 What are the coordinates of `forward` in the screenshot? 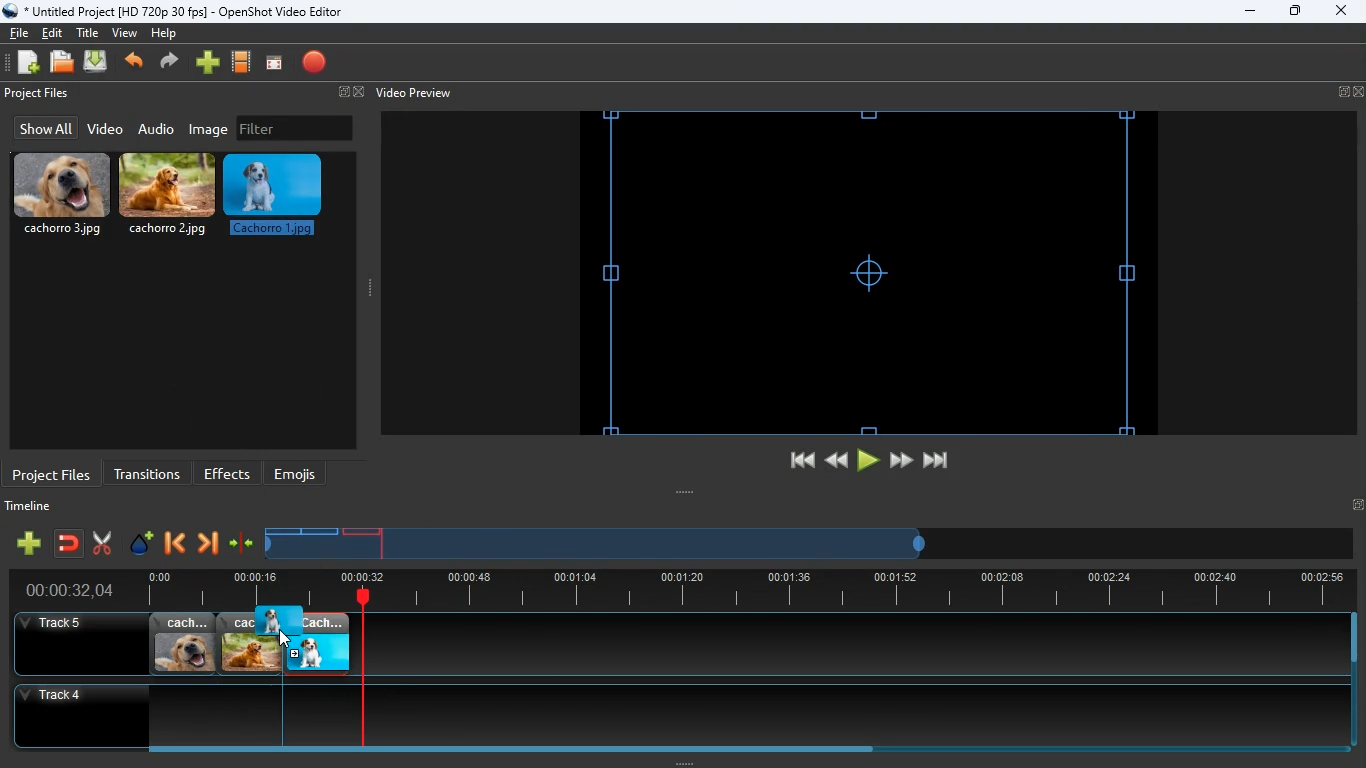 It's located at (901, 461).